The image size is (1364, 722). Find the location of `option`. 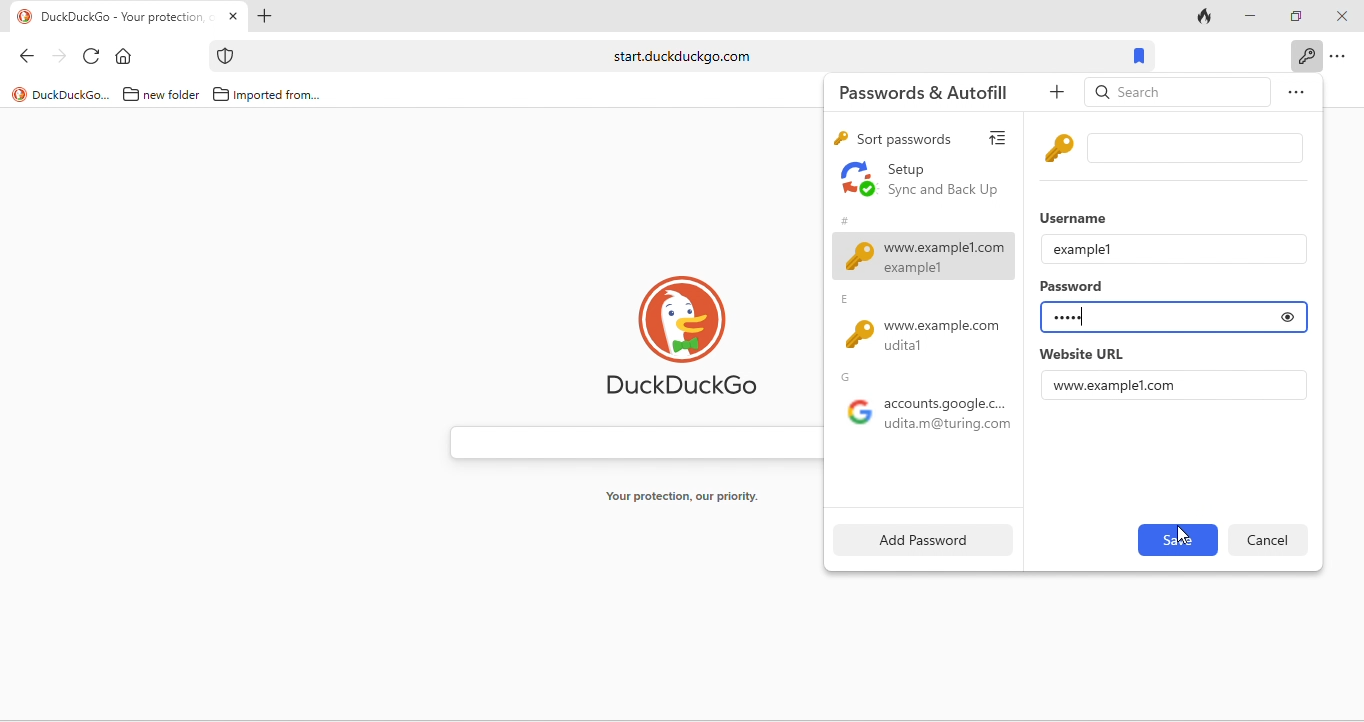

option is located at coordinates (1340, 57).